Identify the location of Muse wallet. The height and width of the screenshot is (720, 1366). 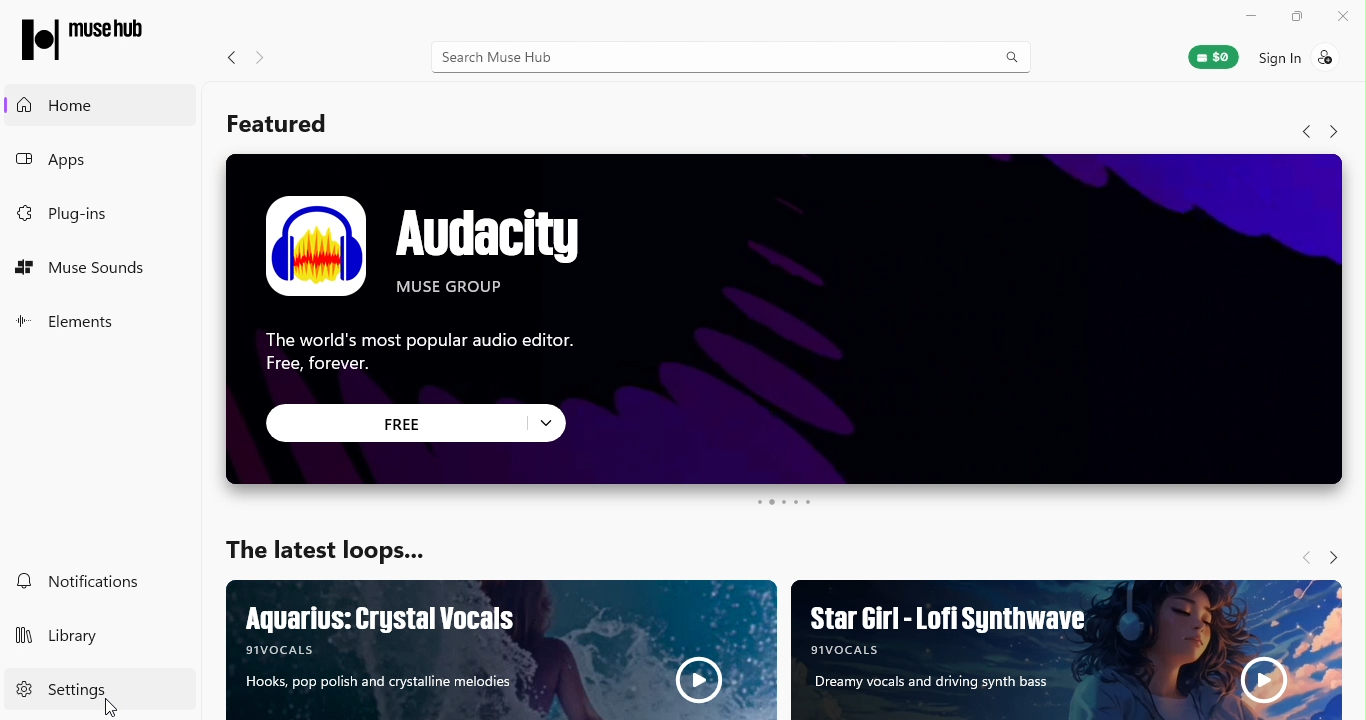
(1215, 56).